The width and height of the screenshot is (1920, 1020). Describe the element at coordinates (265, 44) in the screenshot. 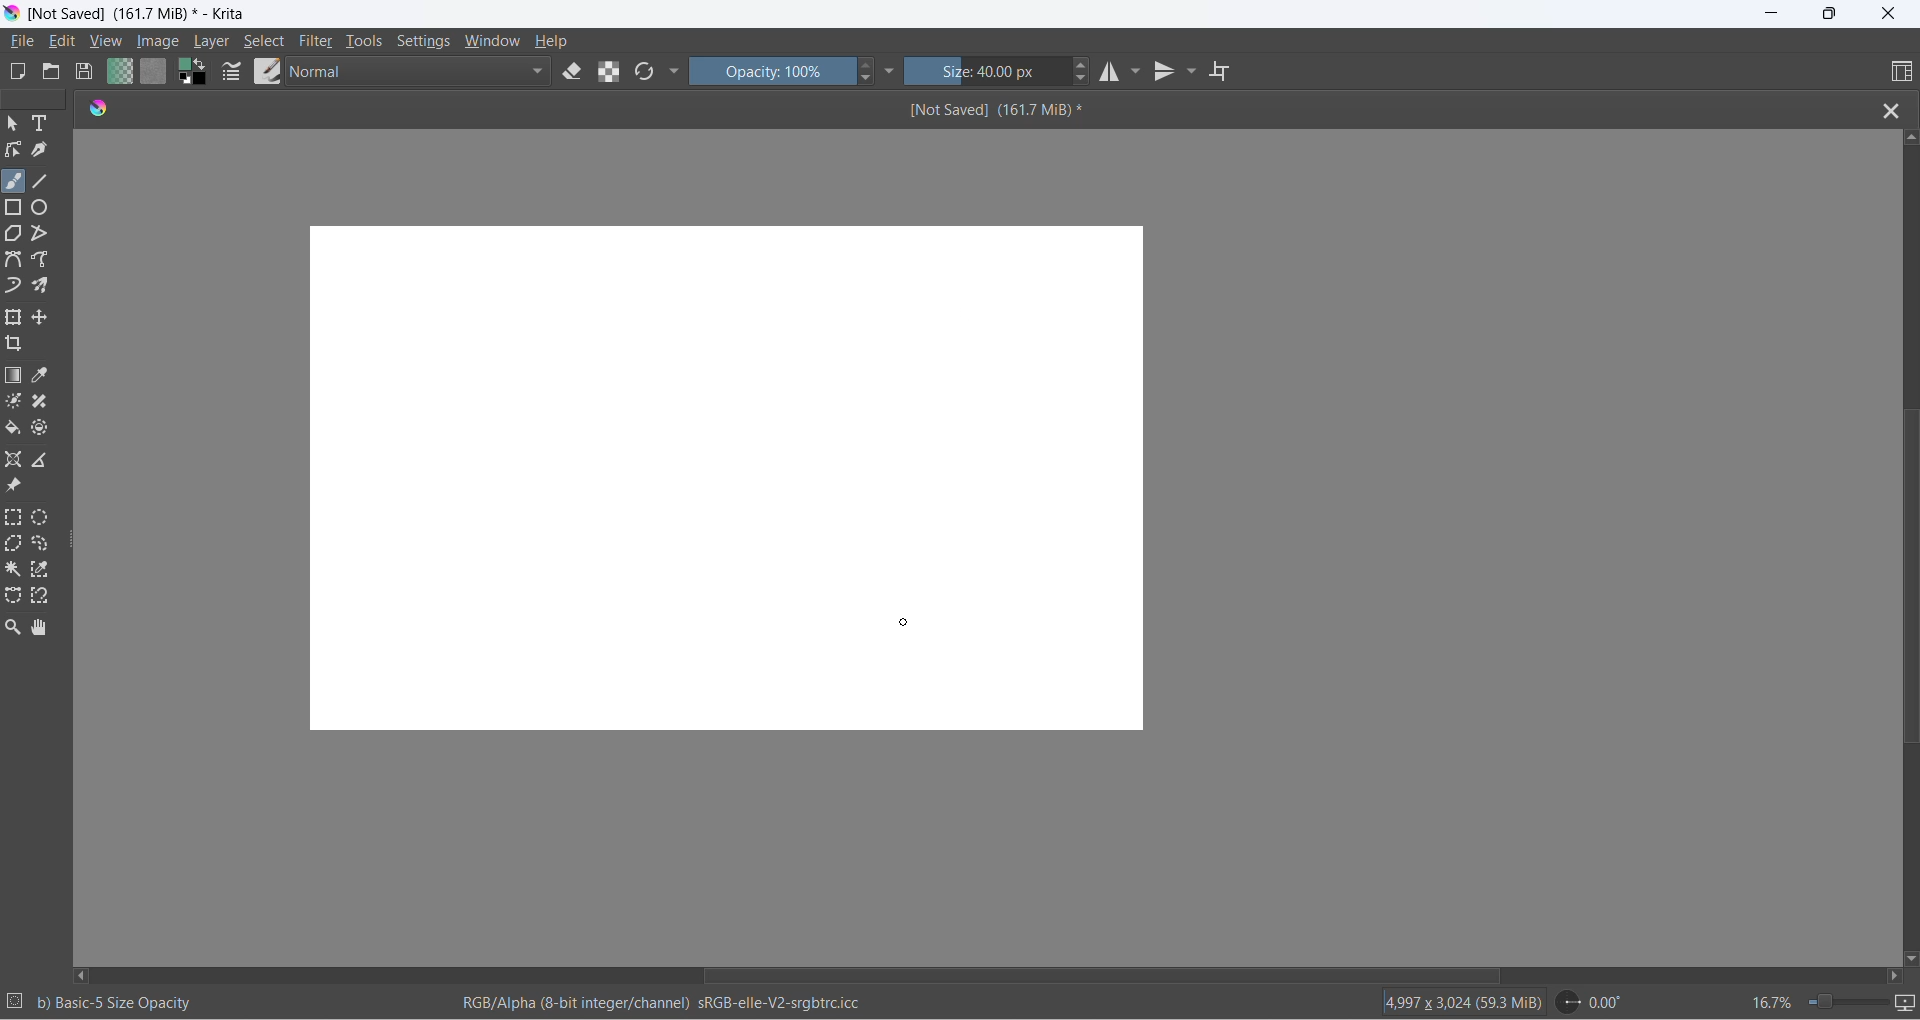

I see `select` at that location.